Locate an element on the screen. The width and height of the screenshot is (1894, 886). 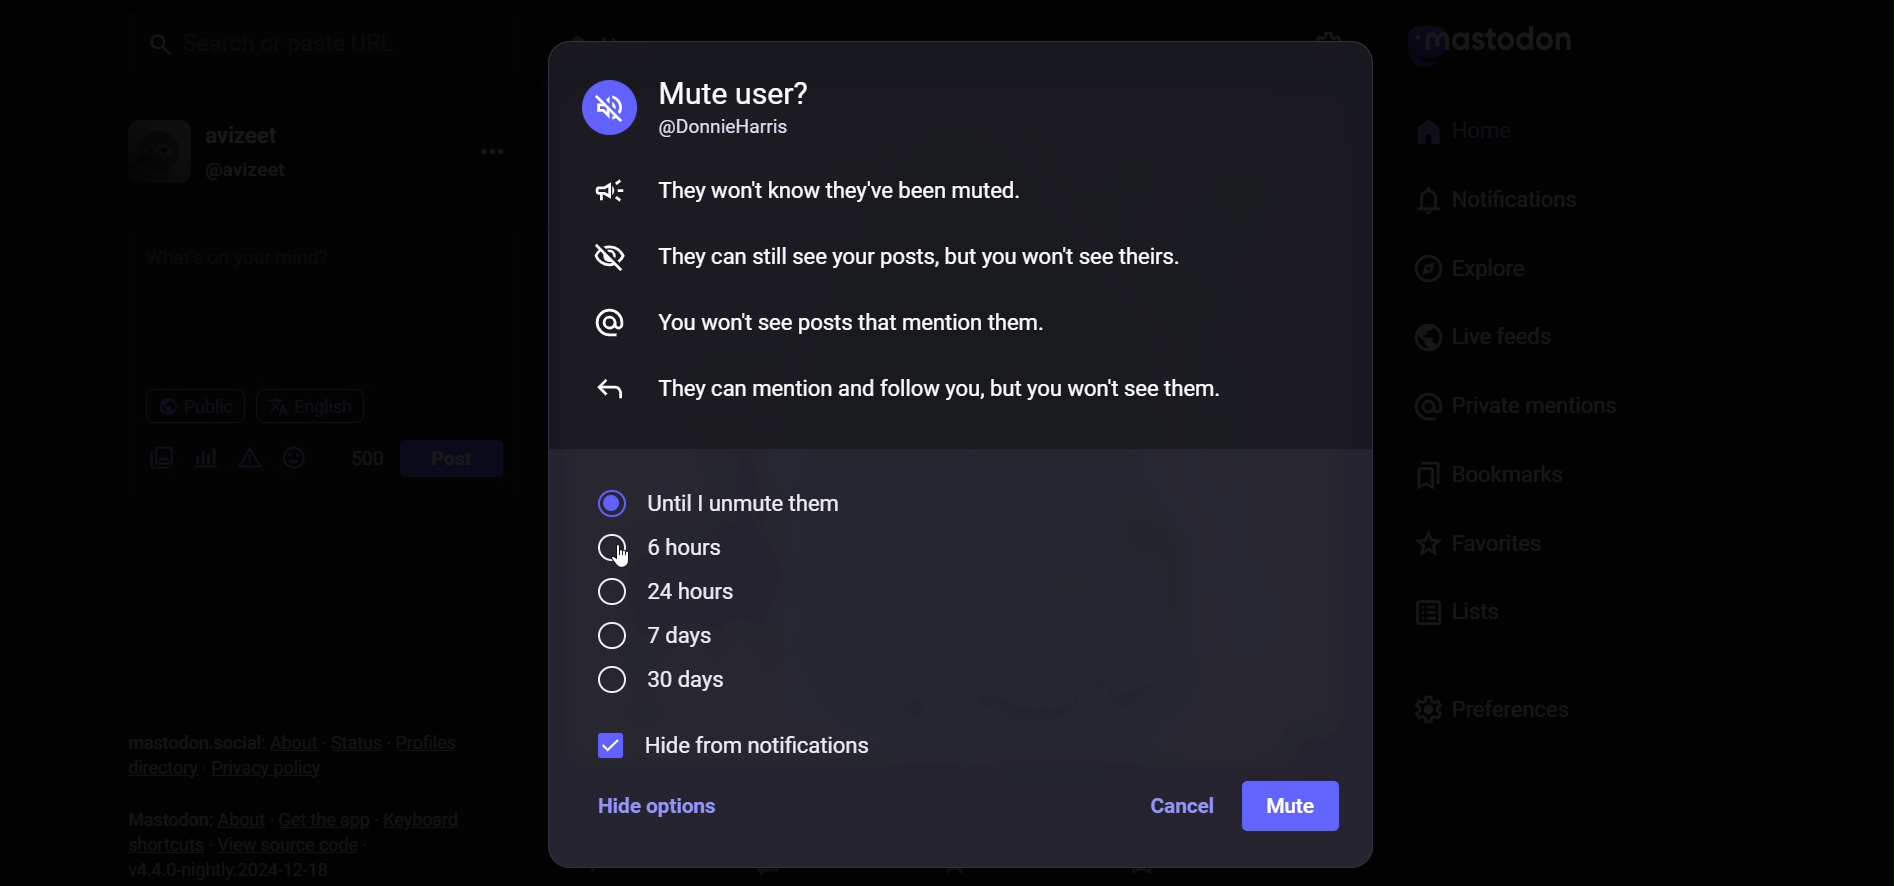
@DonnieHarris is located at coordinates (735, 129).